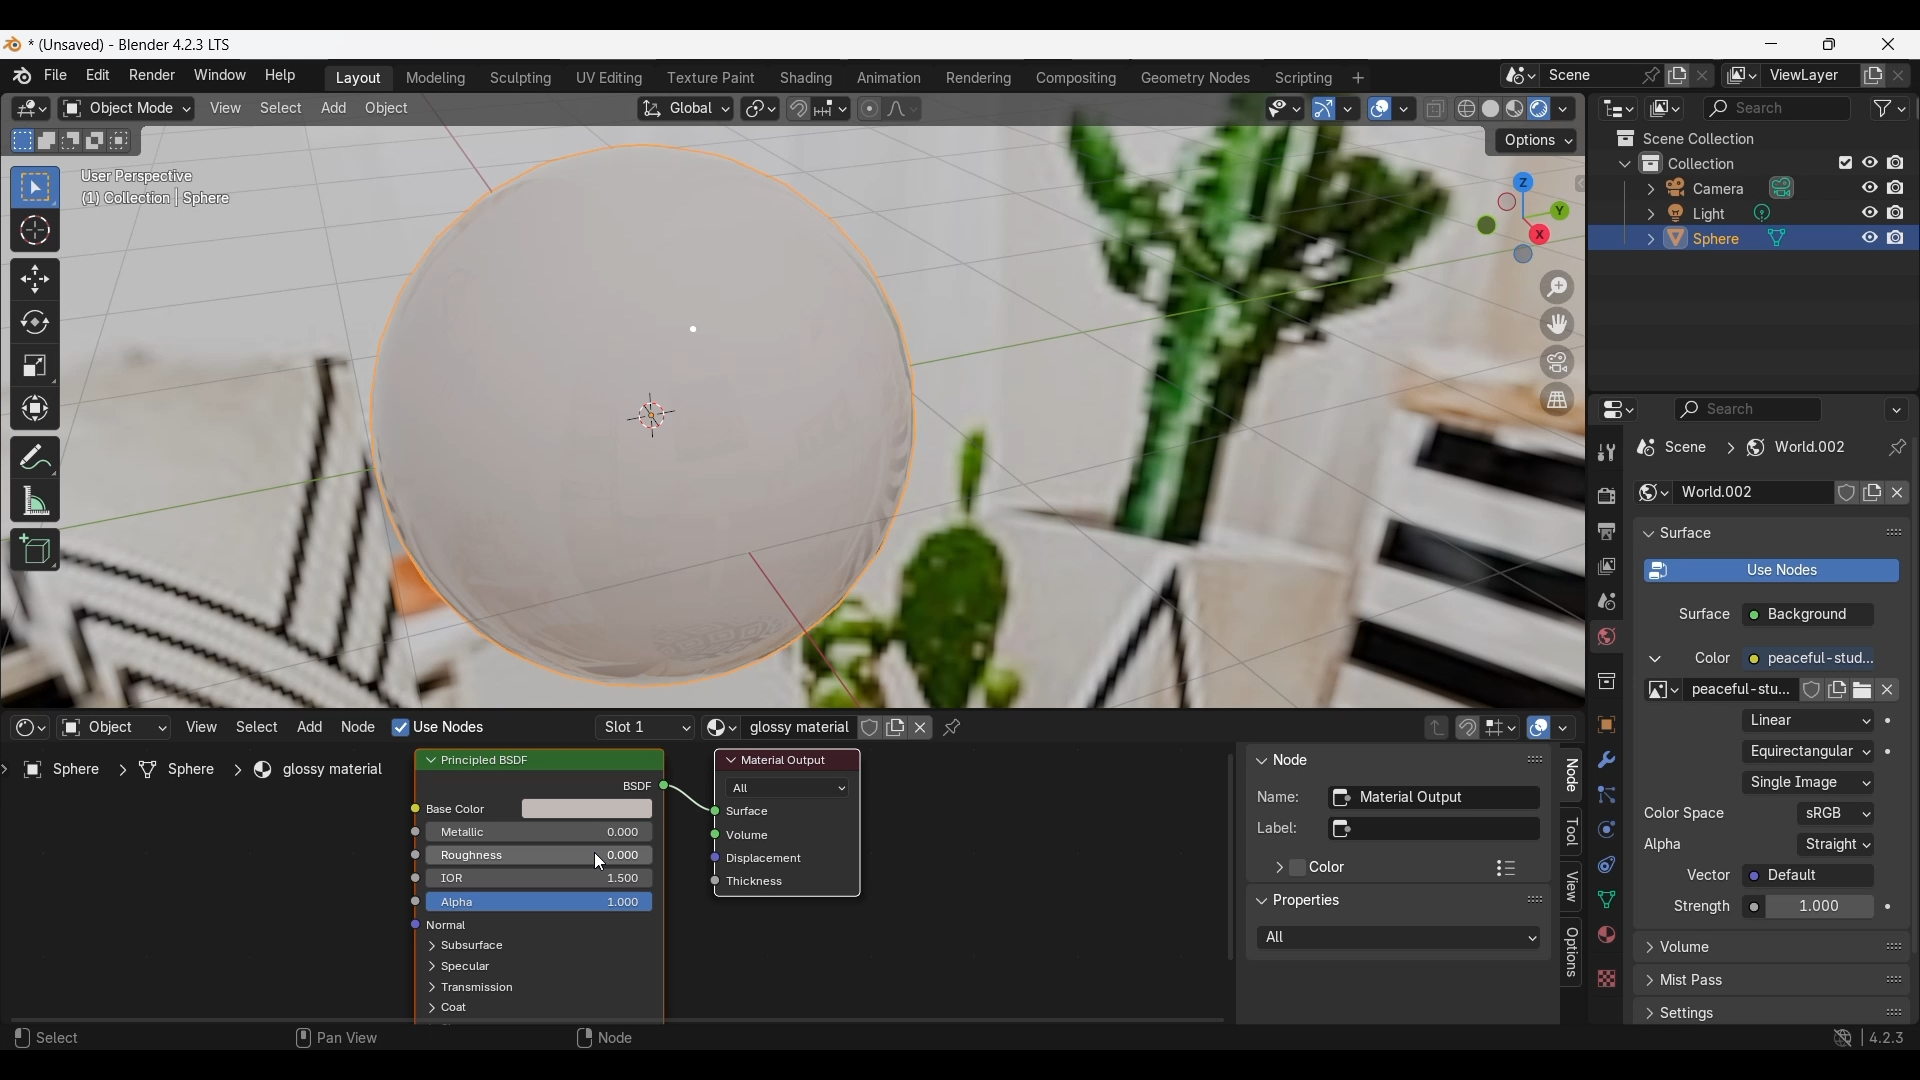  What do you see at coordinates (669, 784) in the screenshot?
I see `icon` at bounding box center [669, 784].